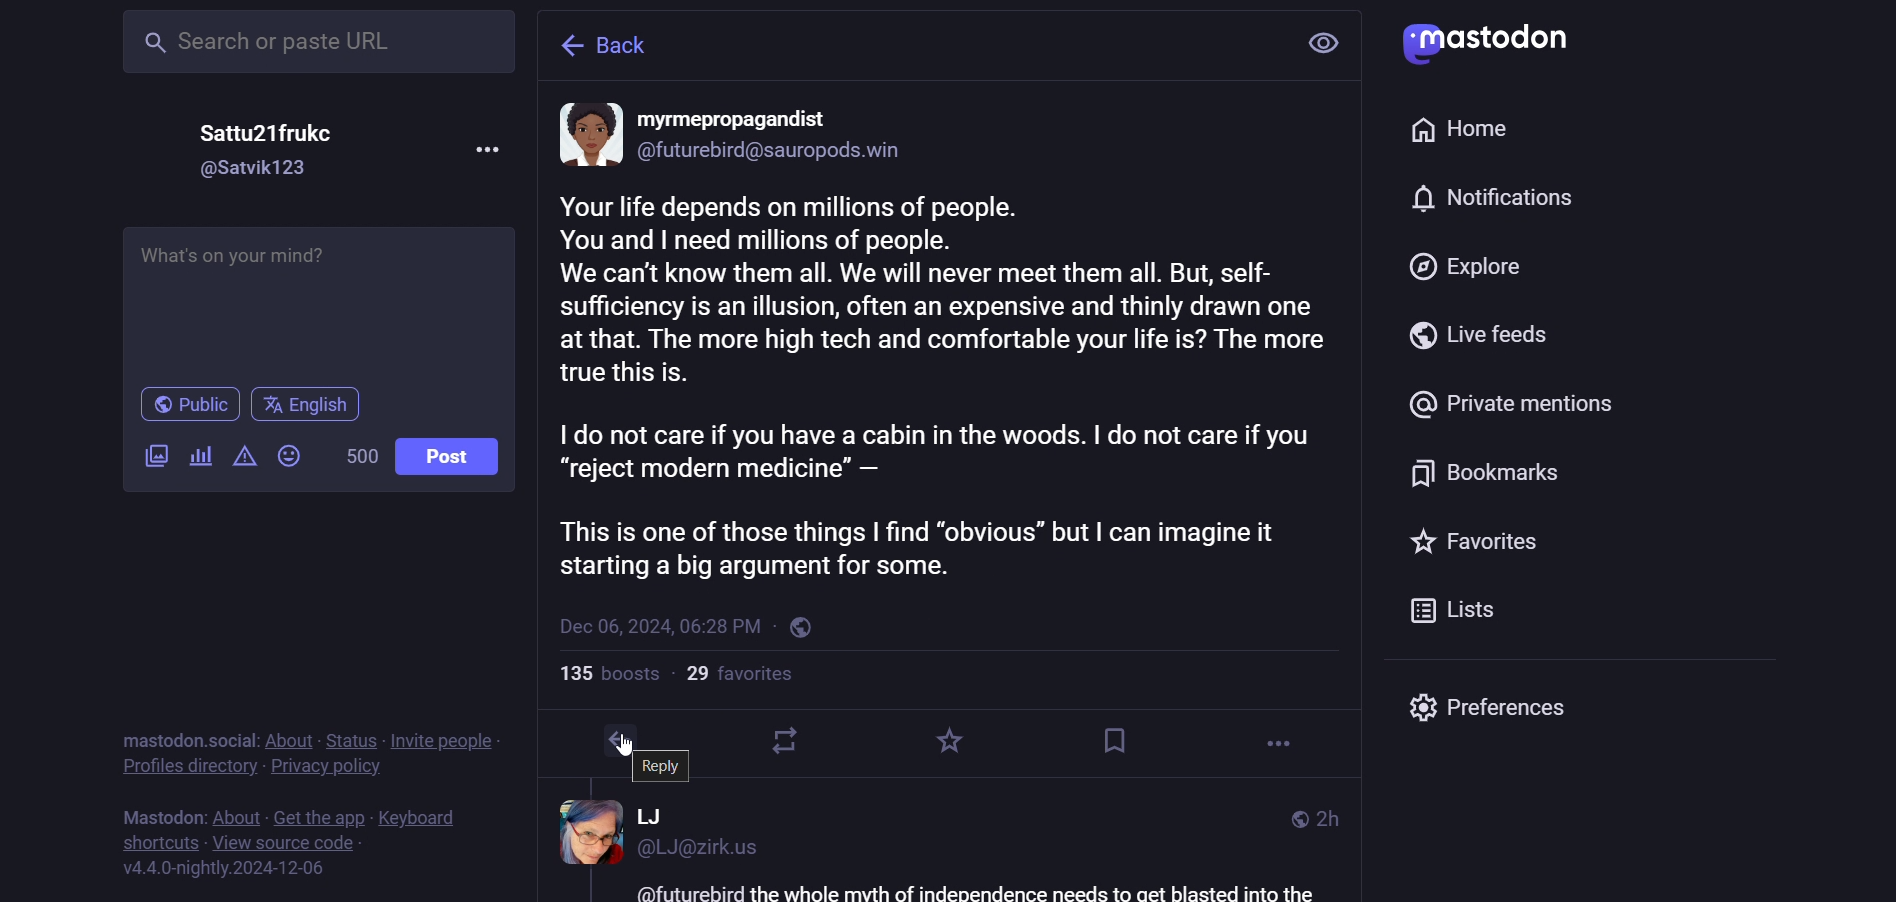  What do you see at coordinates (776, 154) in the screenshot?
I see `id` at bounding box center [776, 154].